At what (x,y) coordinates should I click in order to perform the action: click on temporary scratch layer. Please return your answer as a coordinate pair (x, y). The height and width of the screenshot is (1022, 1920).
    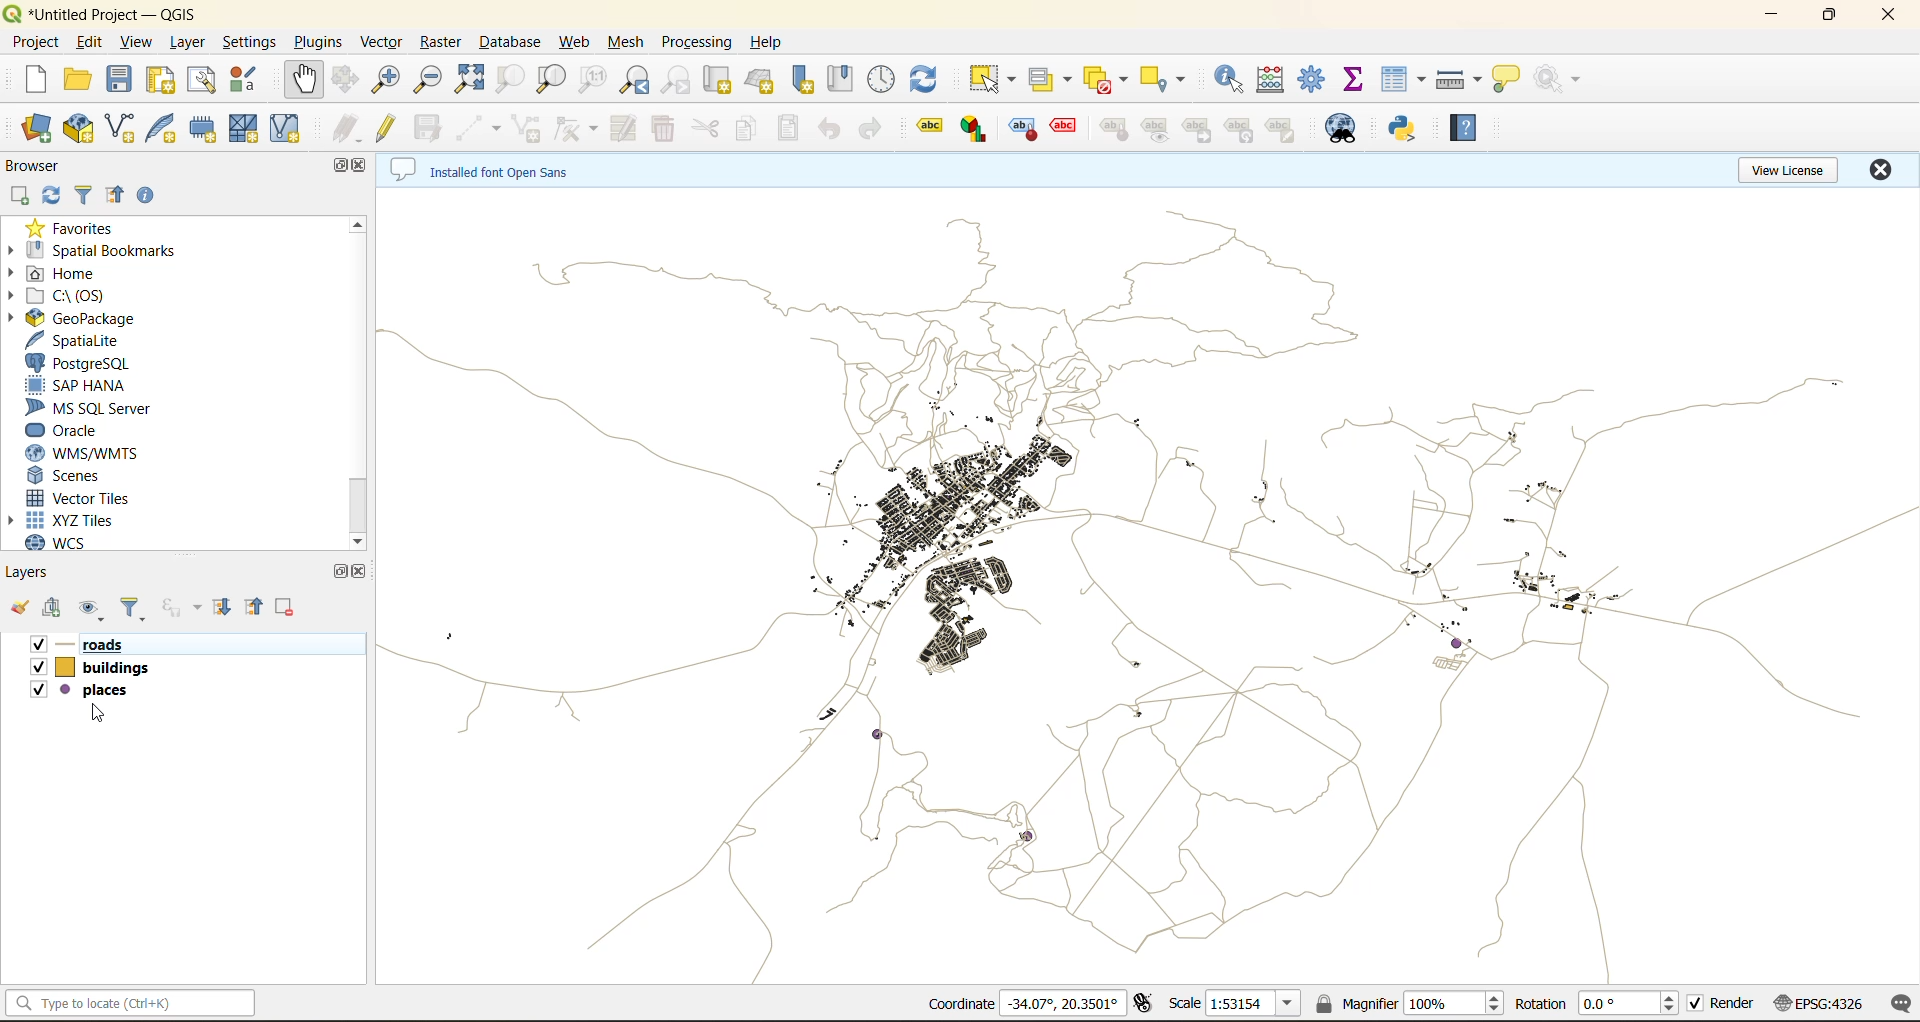
    Looking at the image, I should click on (207, 131).